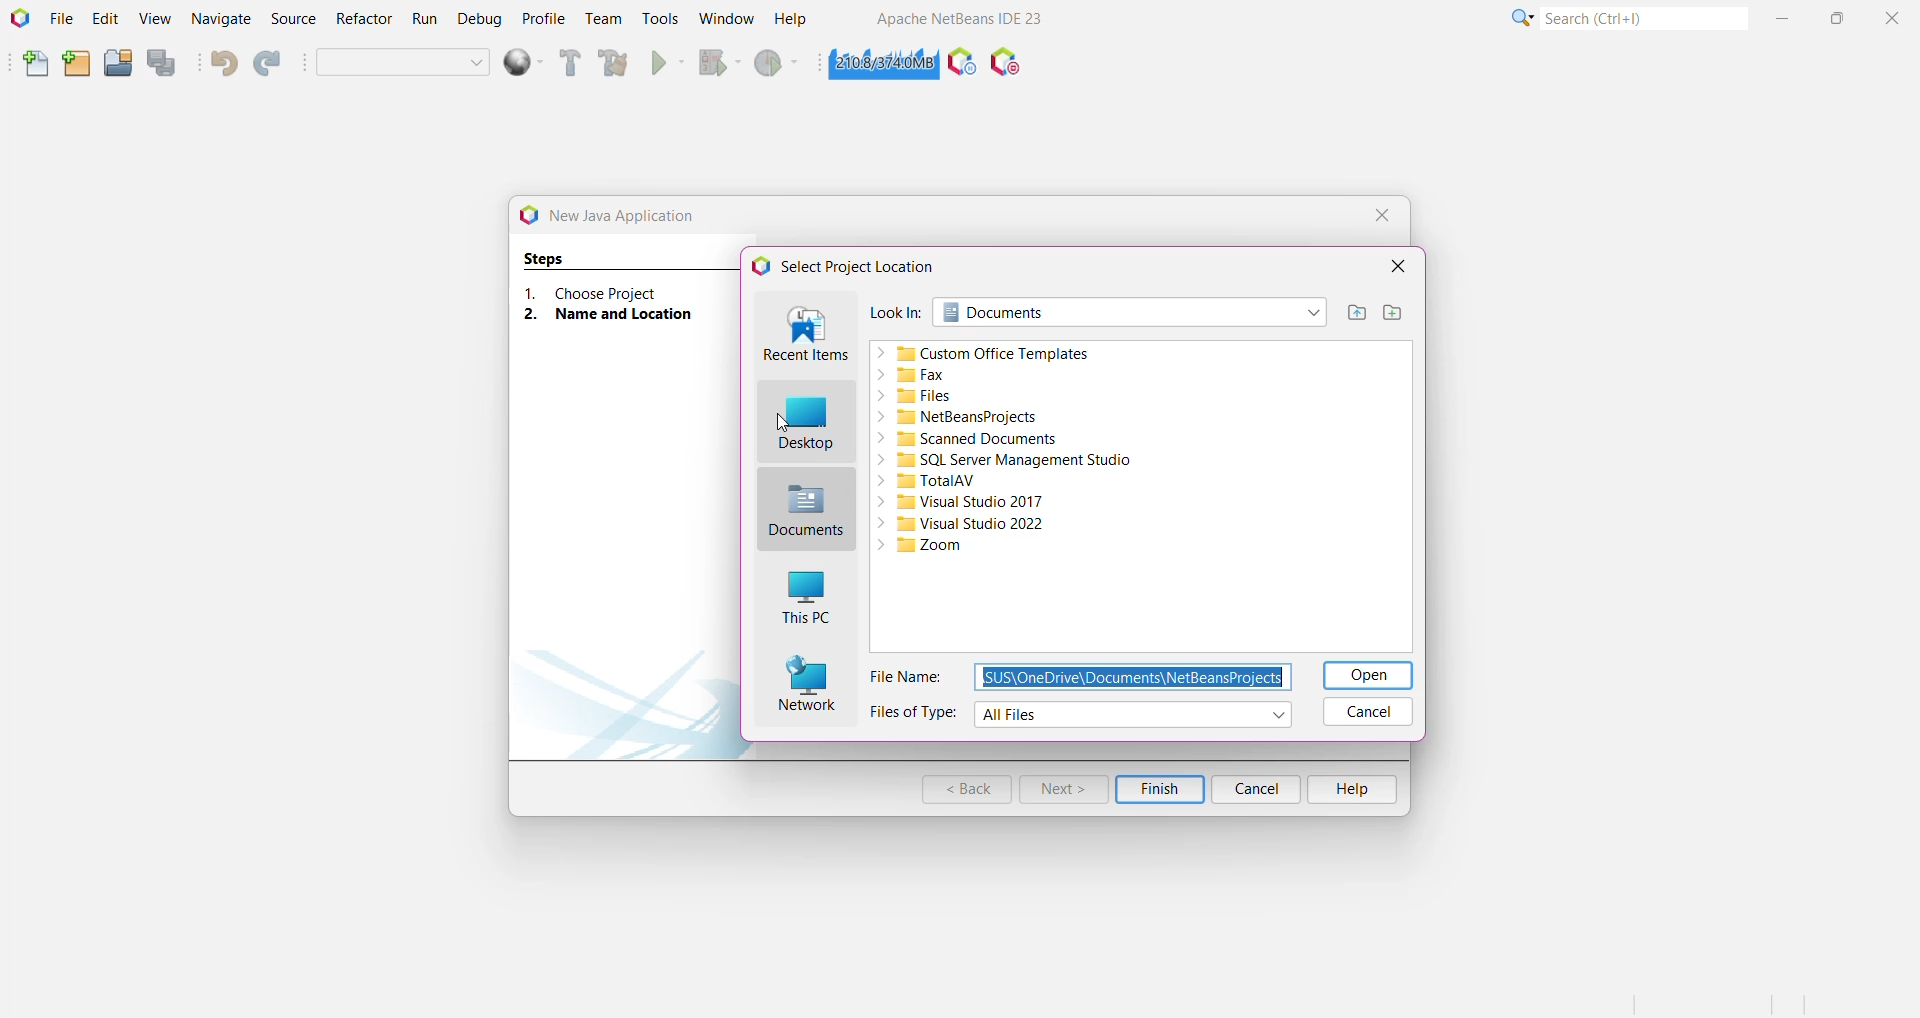  Describe the element at coordinates (660, 20) in the screenshot. I see `Tools` at that location.